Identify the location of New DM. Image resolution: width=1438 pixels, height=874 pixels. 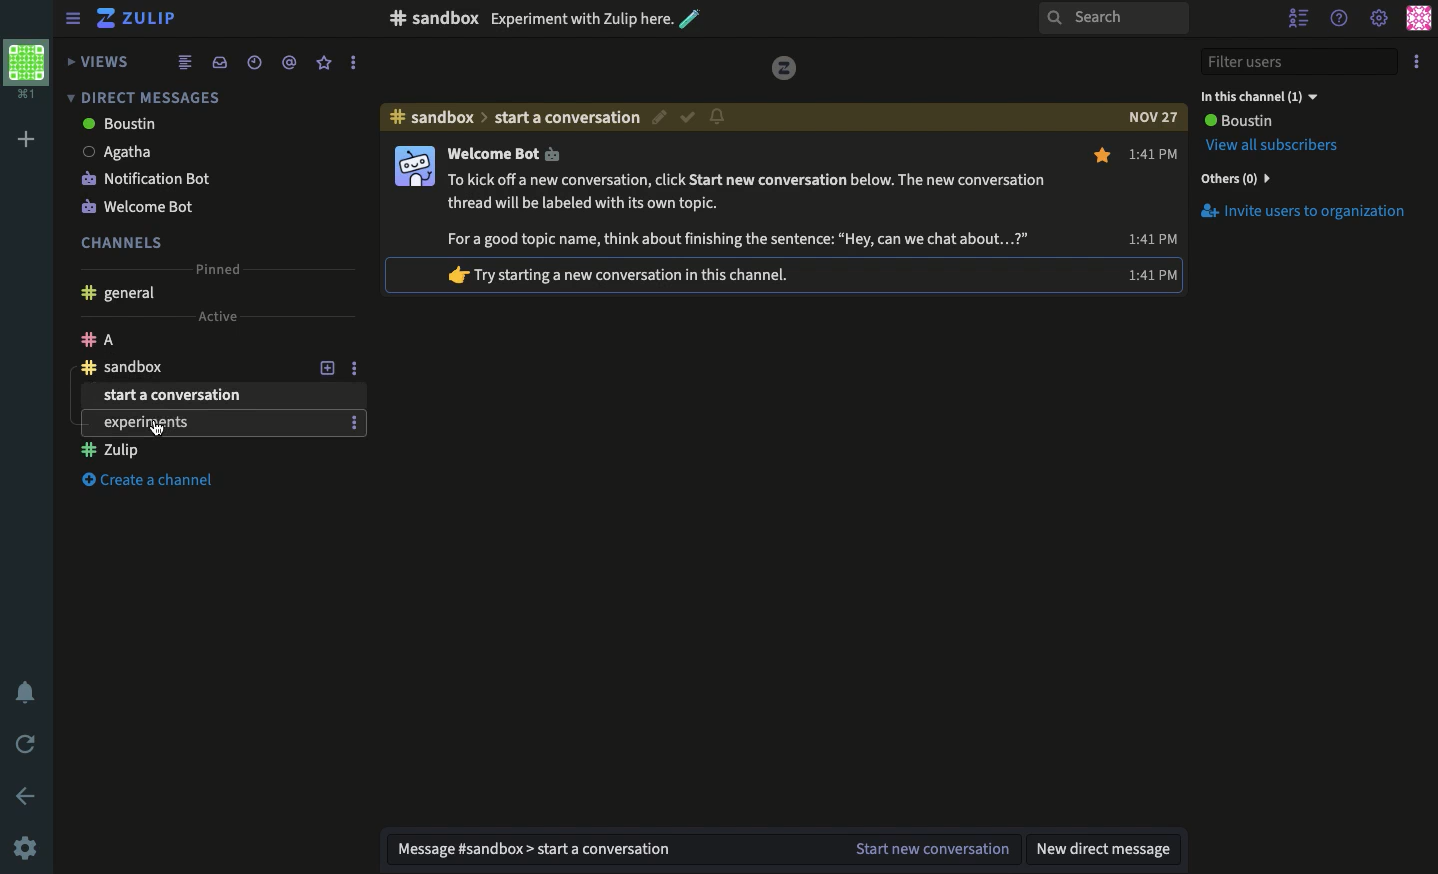
(1107, 848).